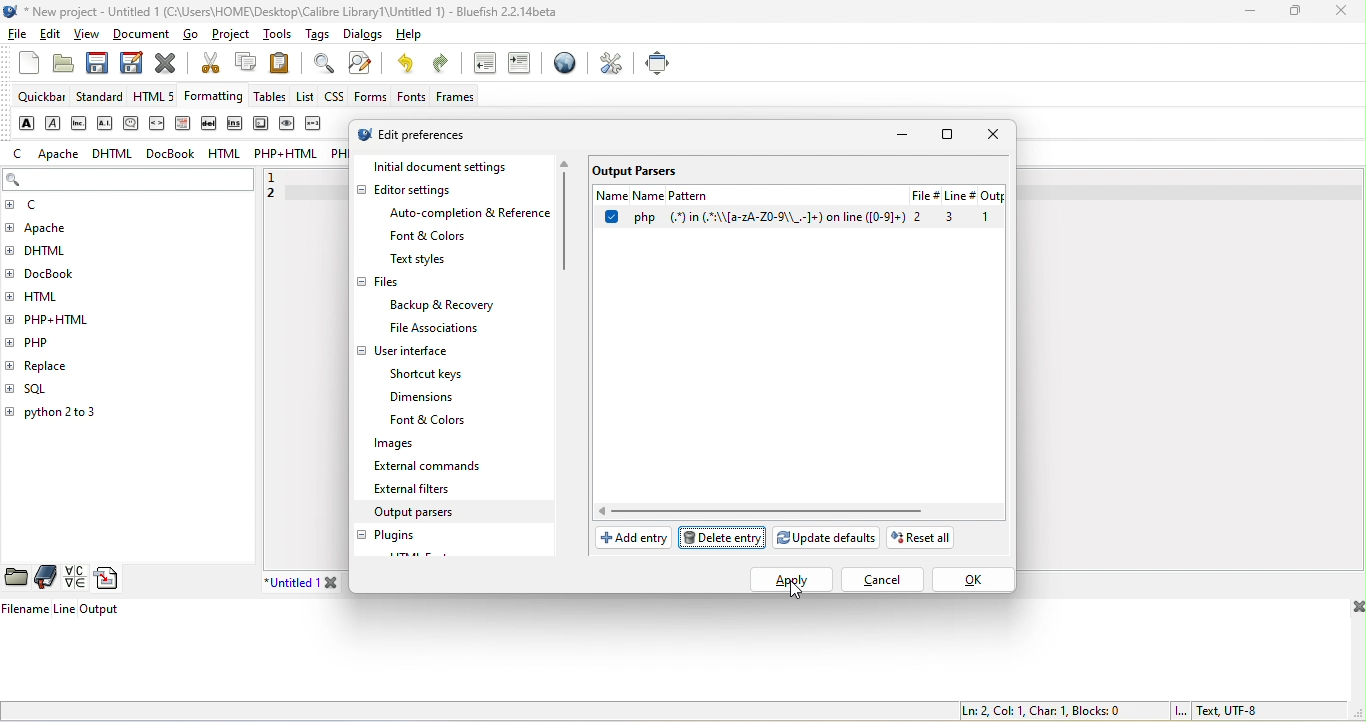  Describe the element at coordinates (1341, 12) in the screenshot. I see `close` at that location.